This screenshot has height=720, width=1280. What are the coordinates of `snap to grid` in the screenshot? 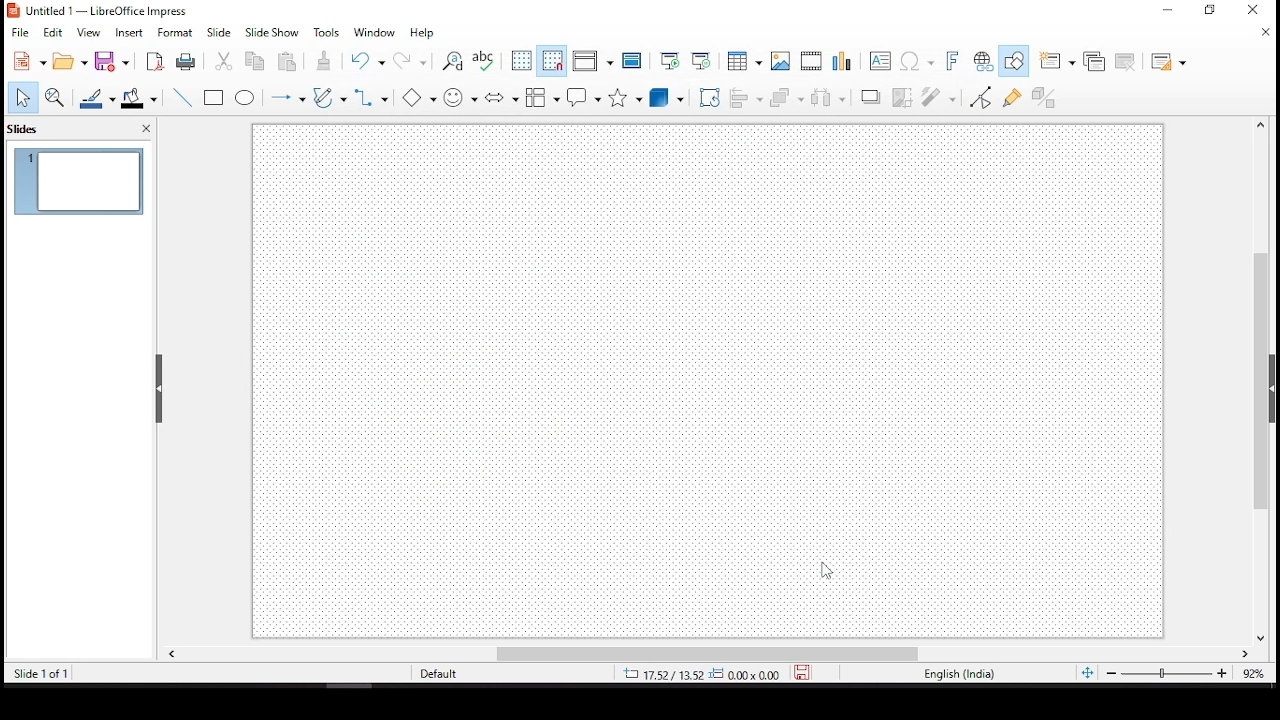 It's located at (551, 60).